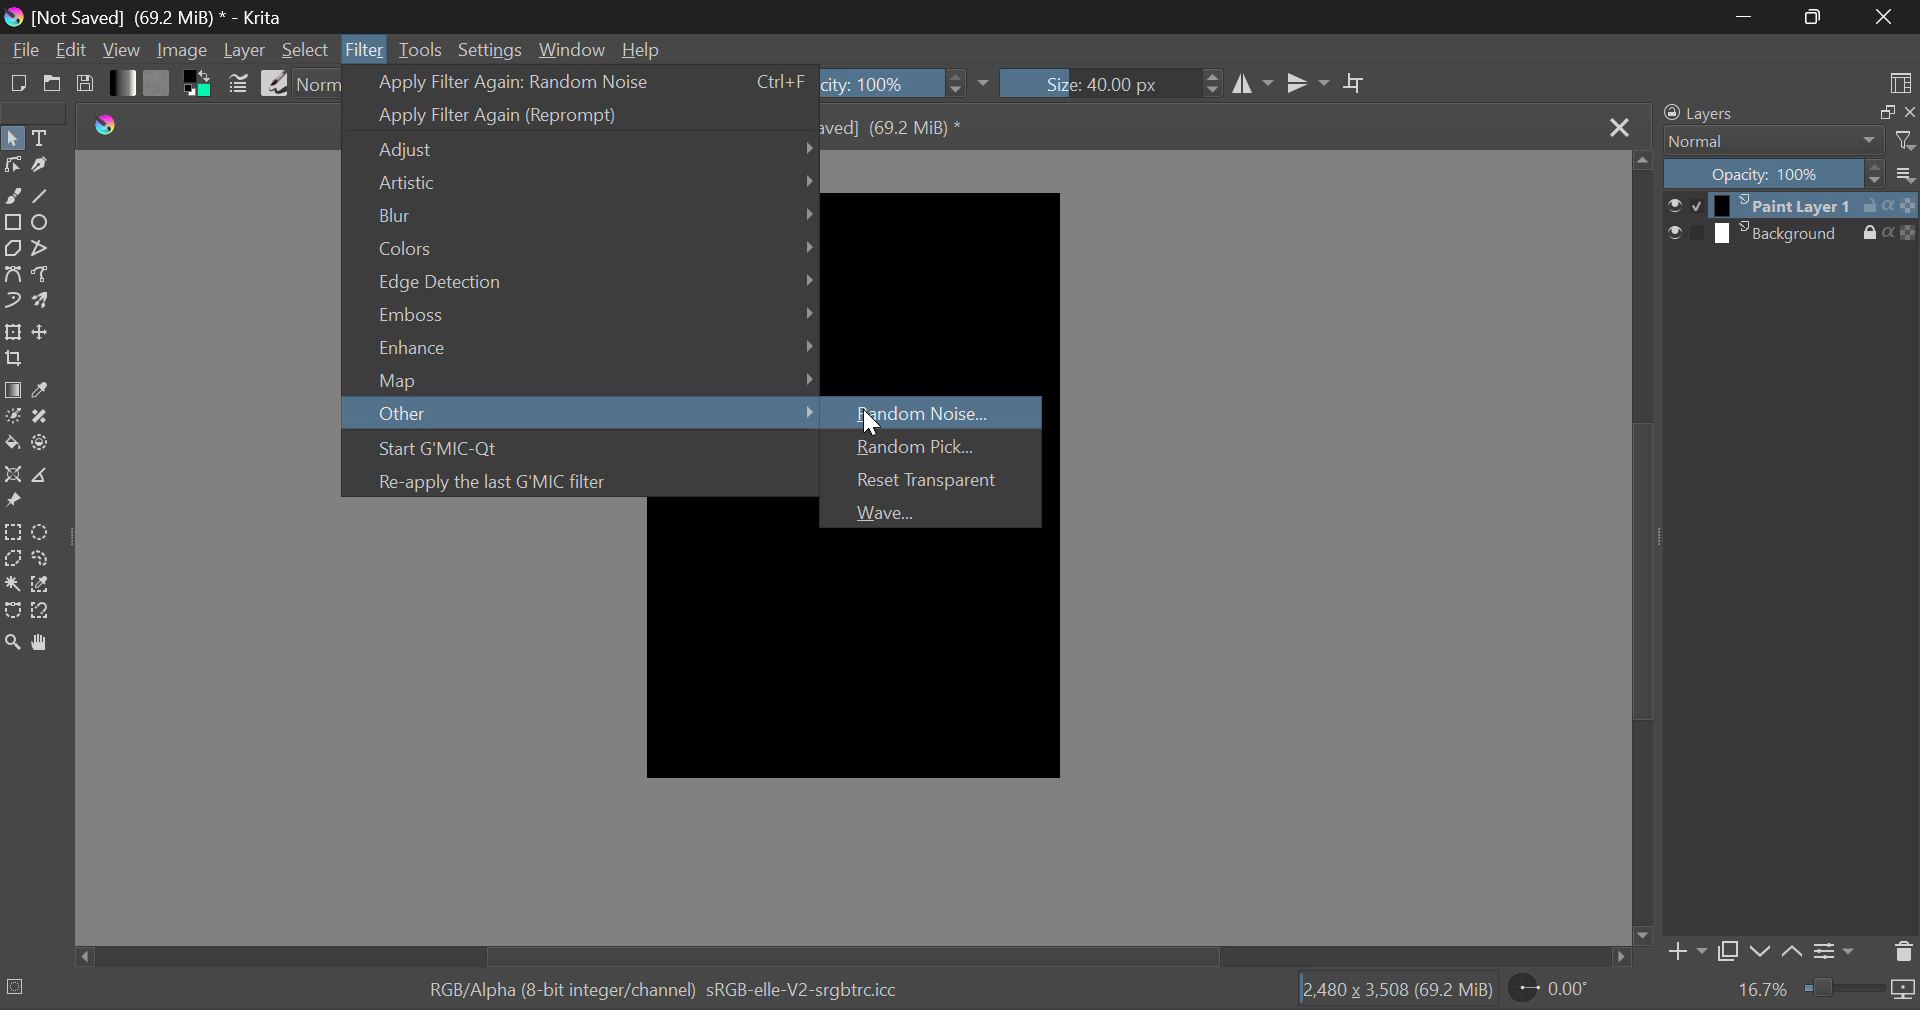  Describe the element at coordinates (12, 196) in the screenshot. I see `Freehand` at that location.